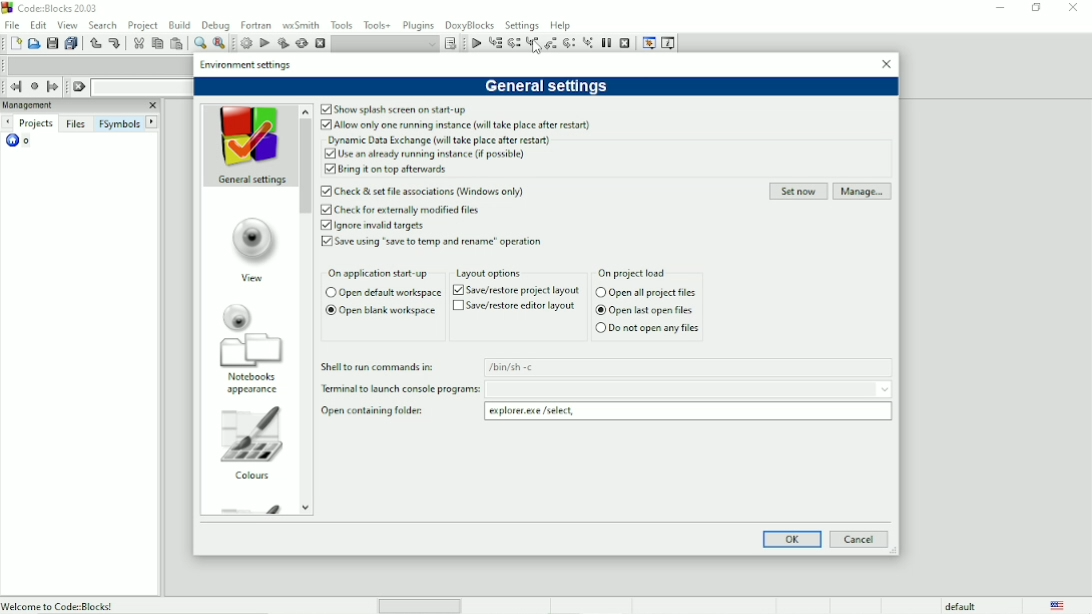 This screenshot has width=1092, height=614. What do you see at coordinates (1058, 605) in the screenshot?
I see `Language` at bounding box center [1058, 605].